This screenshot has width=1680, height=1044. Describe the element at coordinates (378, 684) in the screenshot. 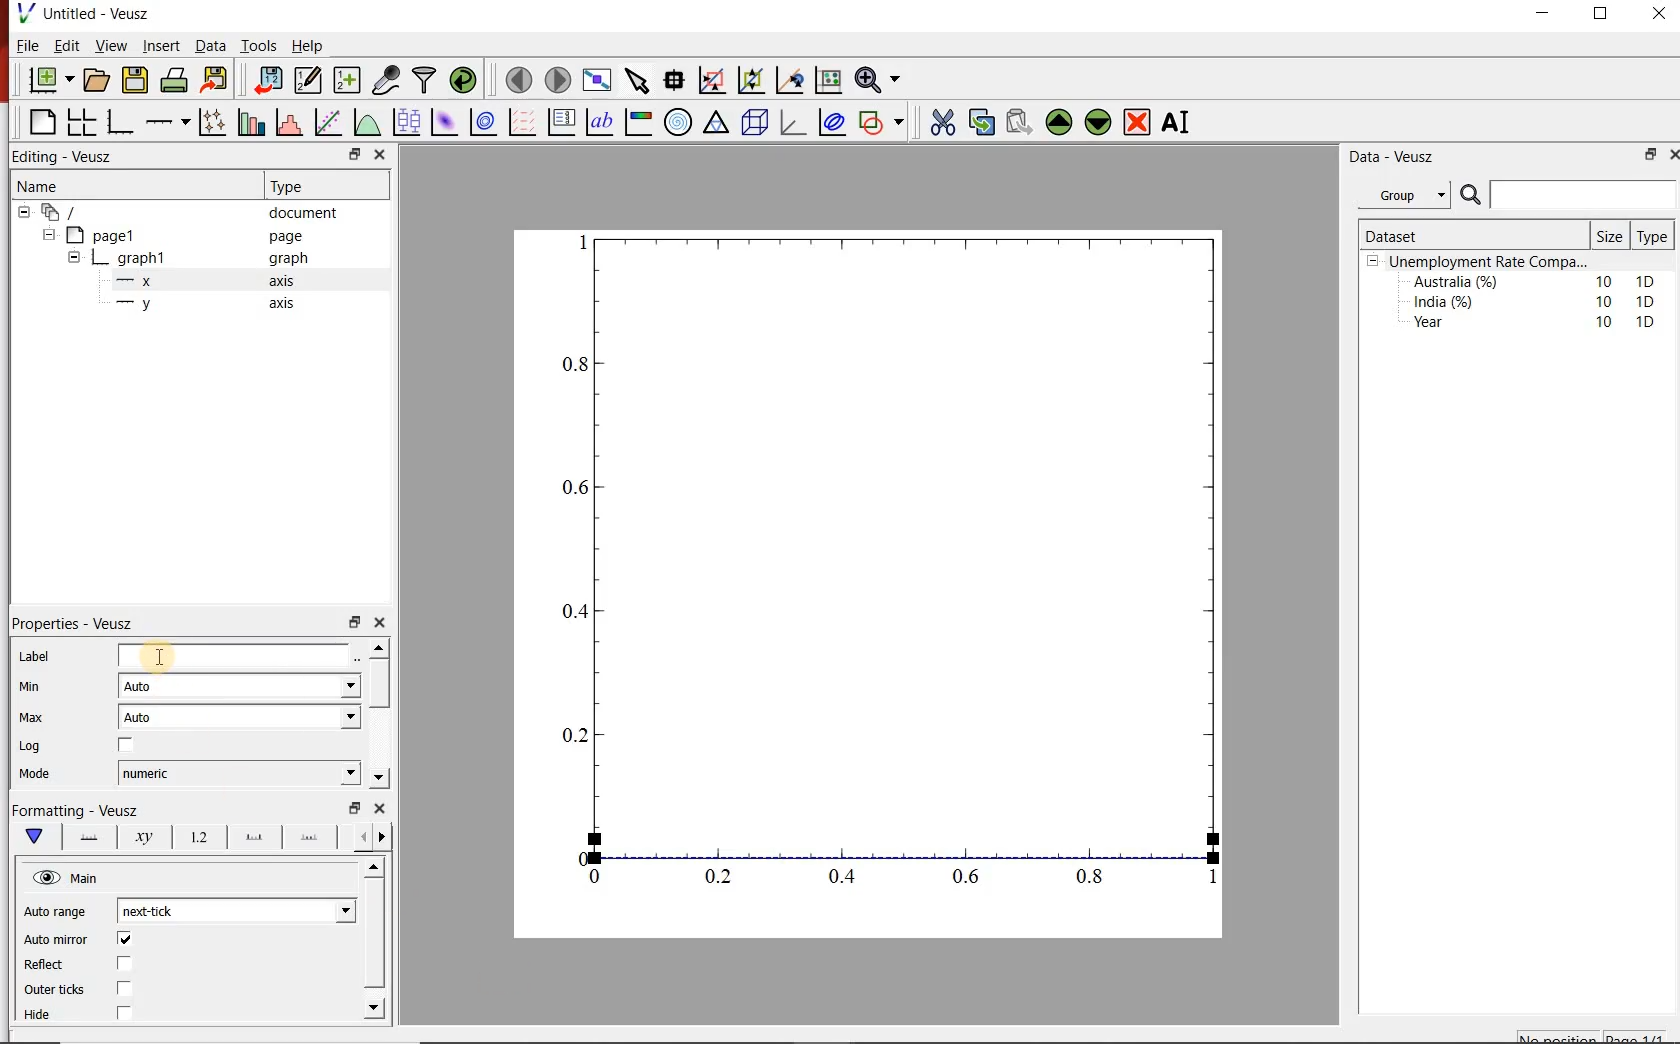

I see `scroll bar` at that location.